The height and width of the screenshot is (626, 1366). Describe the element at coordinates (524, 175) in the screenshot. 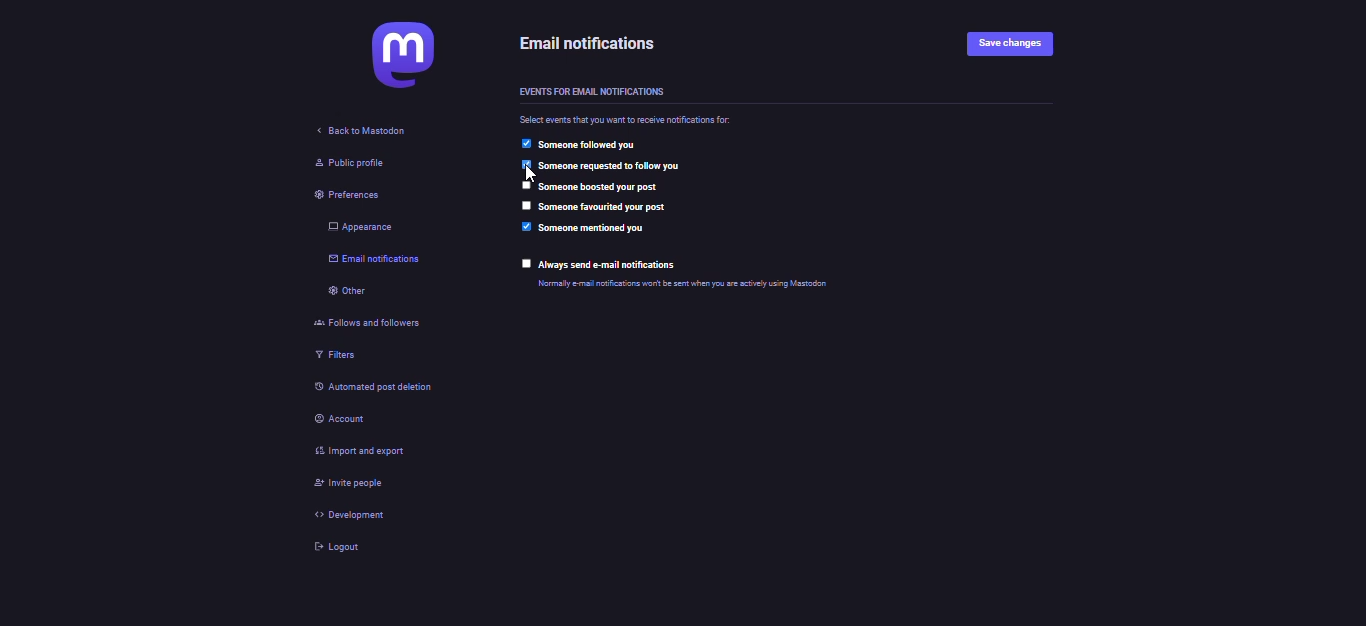

I see `cursor` at that location.